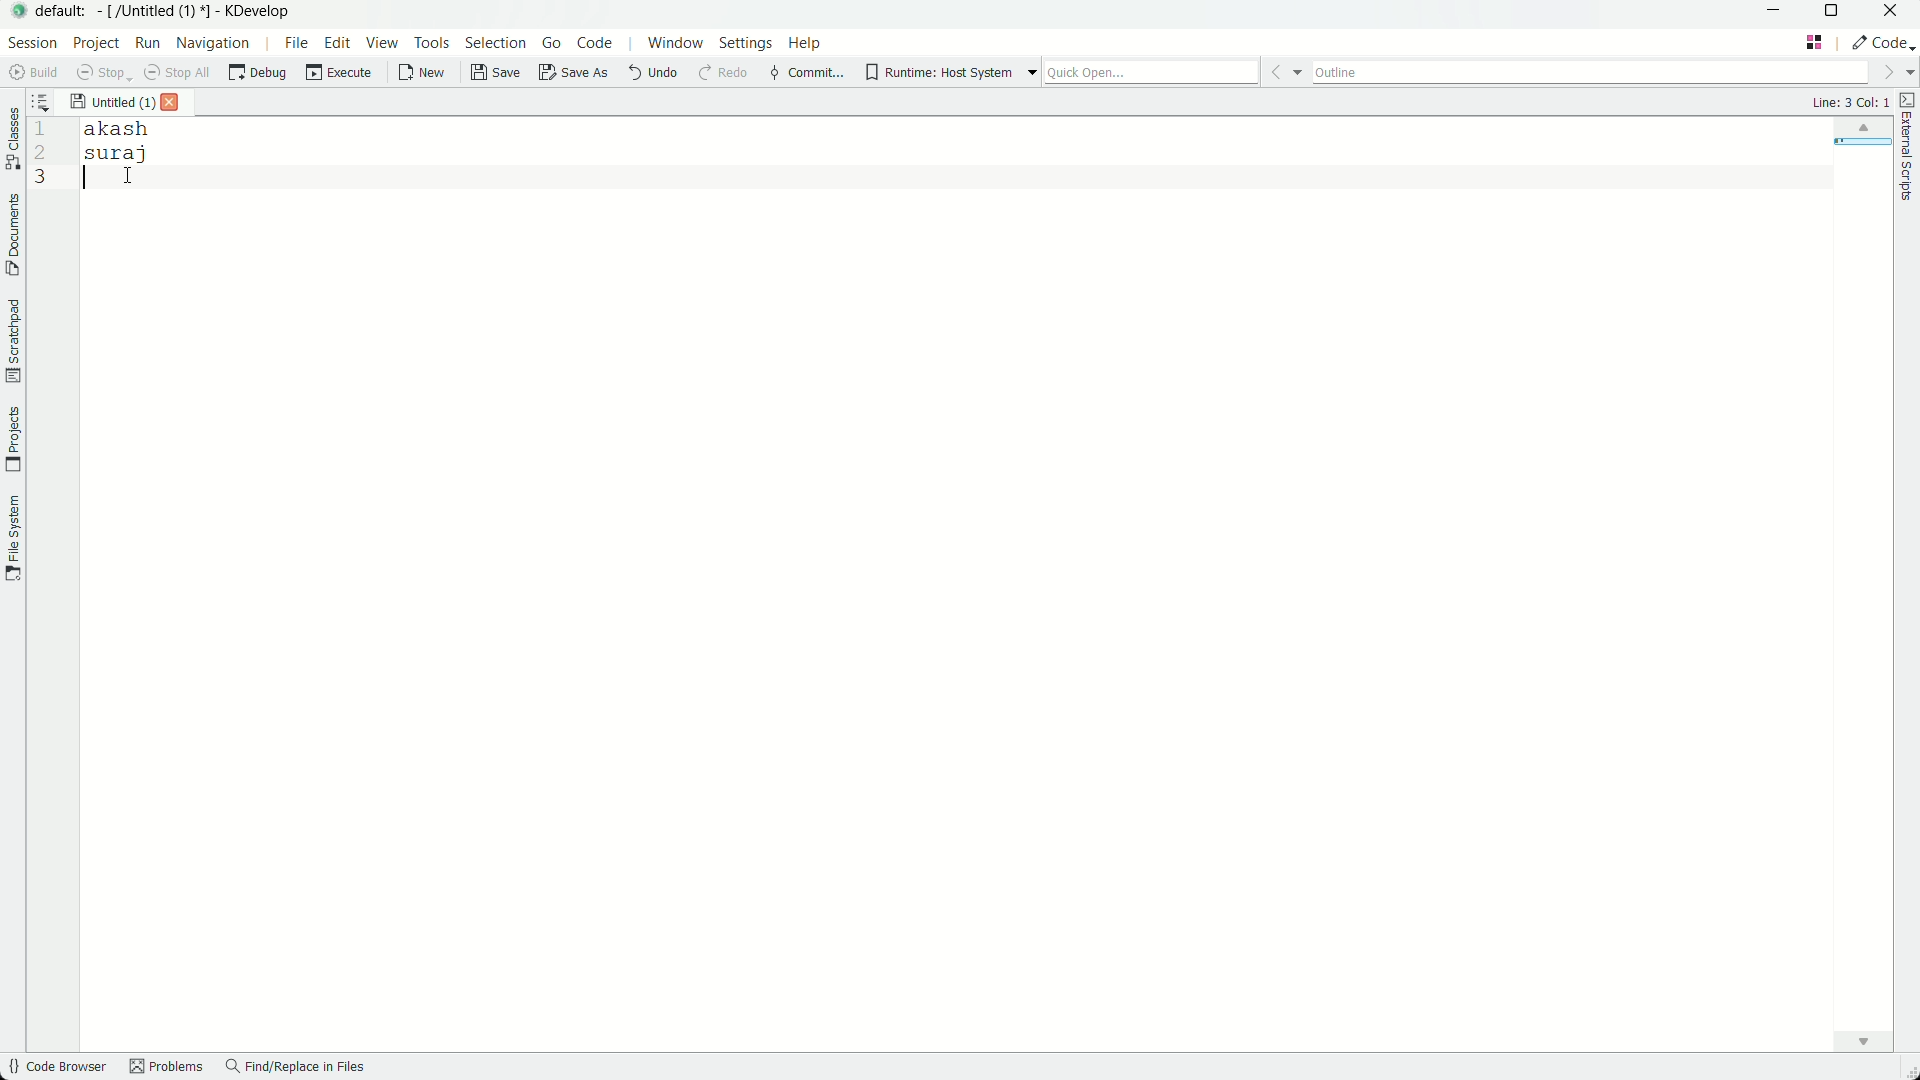  What do you see at coordinates (674, 43) in the screenshot?
I see `window menu` at bounding box center [674, 43].